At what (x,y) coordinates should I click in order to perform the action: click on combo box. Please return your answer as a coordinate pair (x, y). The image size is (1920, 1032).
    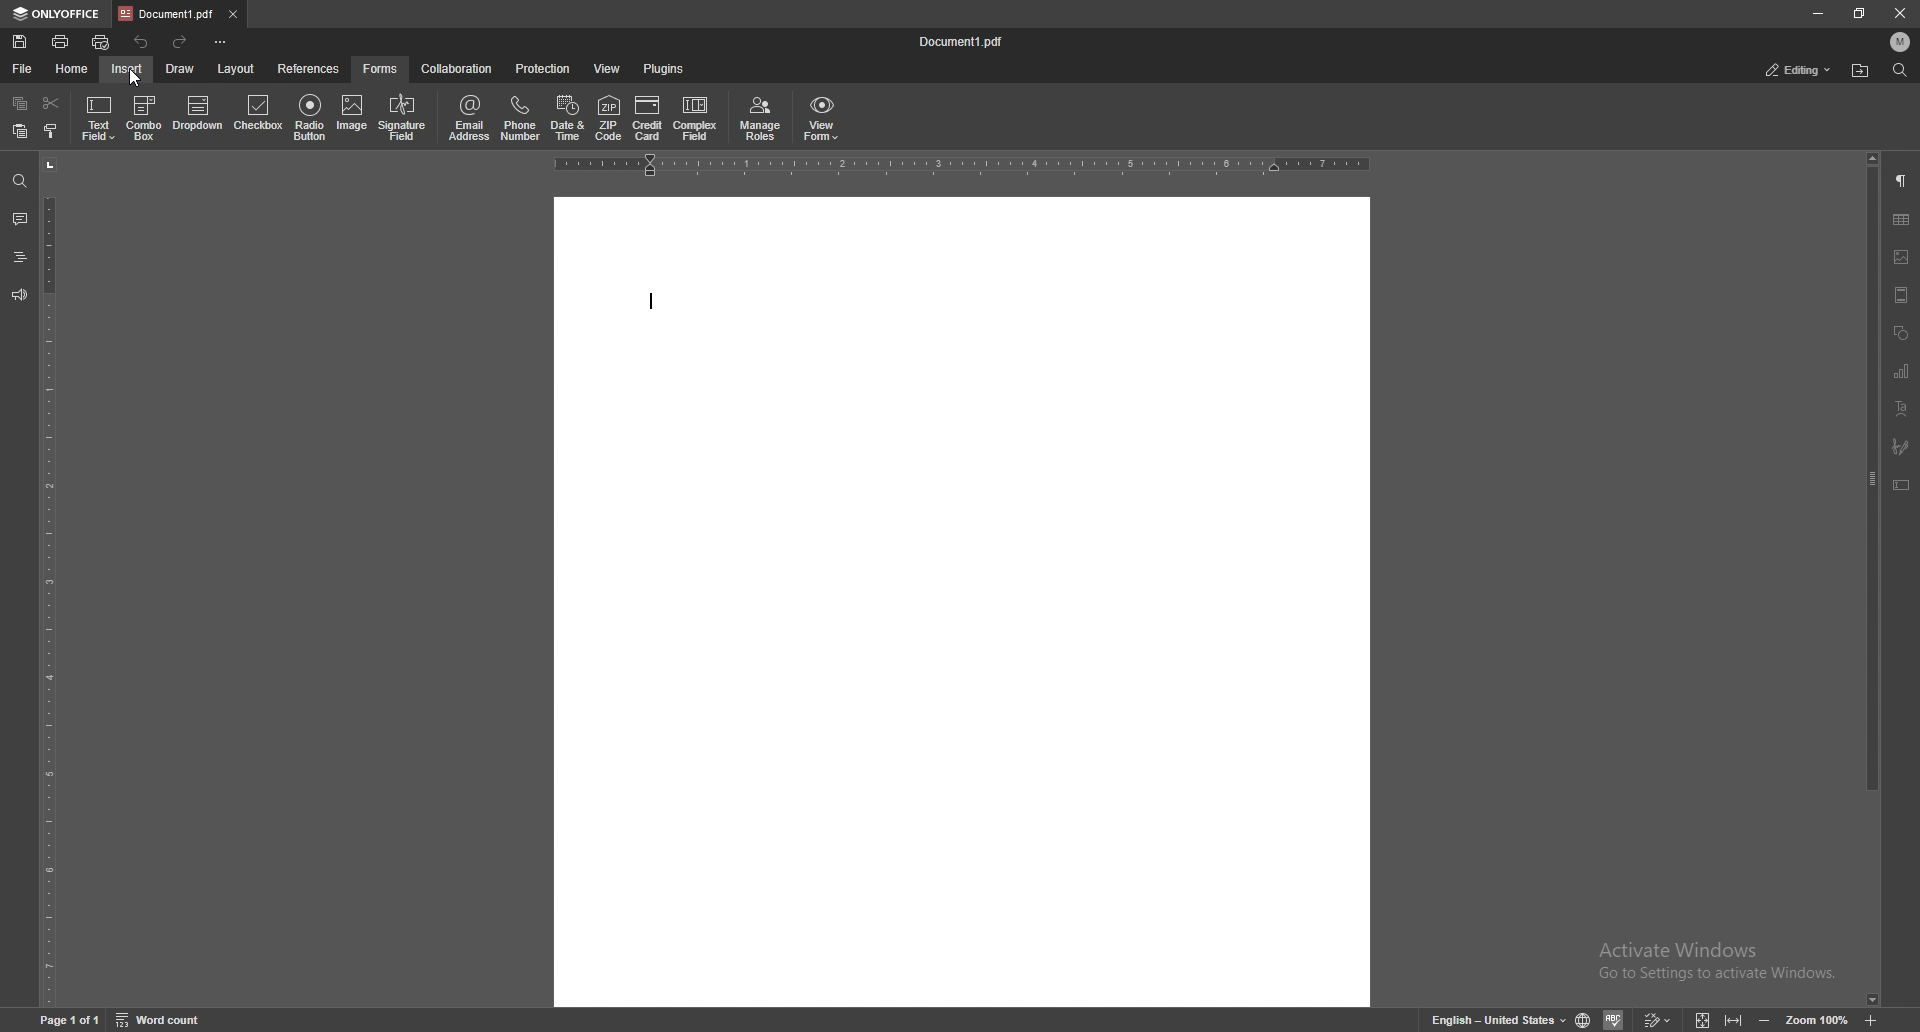
    Looking at the image, I should click on (145, 117).